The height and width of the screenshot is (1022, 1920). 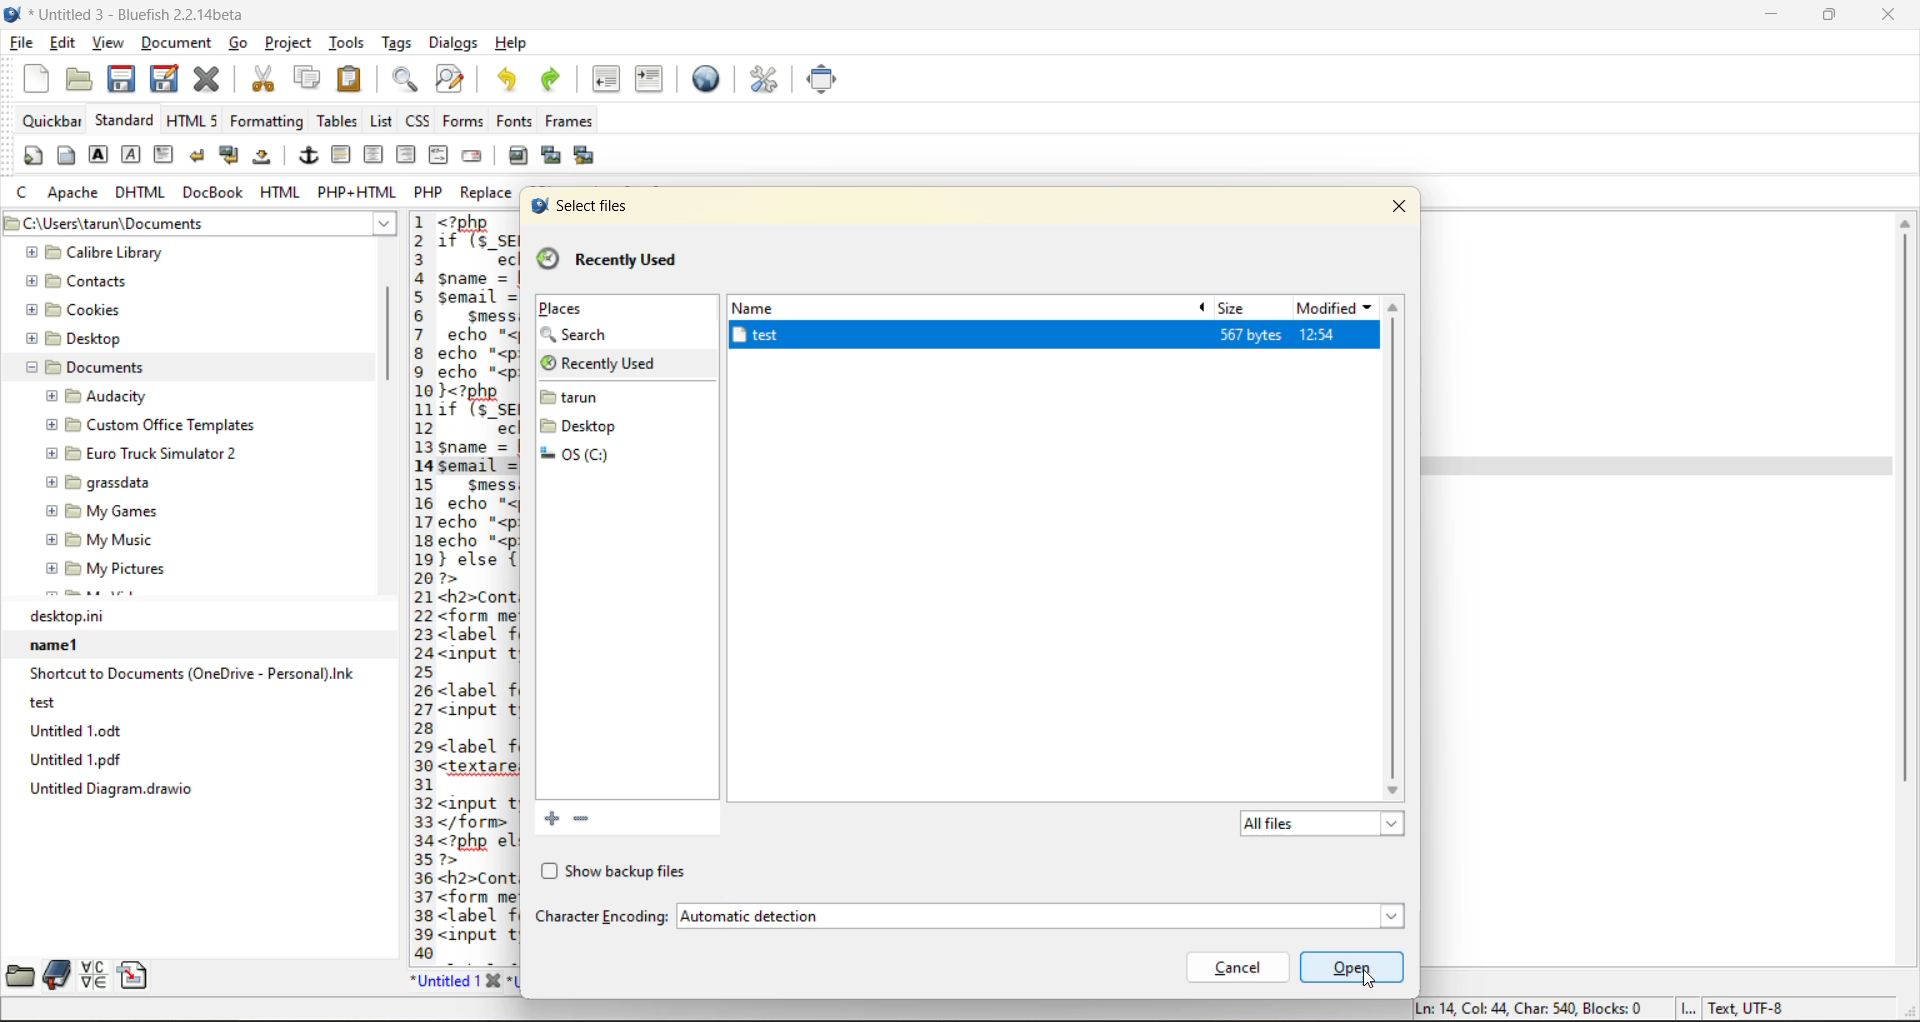 I want to click on edit, so click(x=64, y=44).